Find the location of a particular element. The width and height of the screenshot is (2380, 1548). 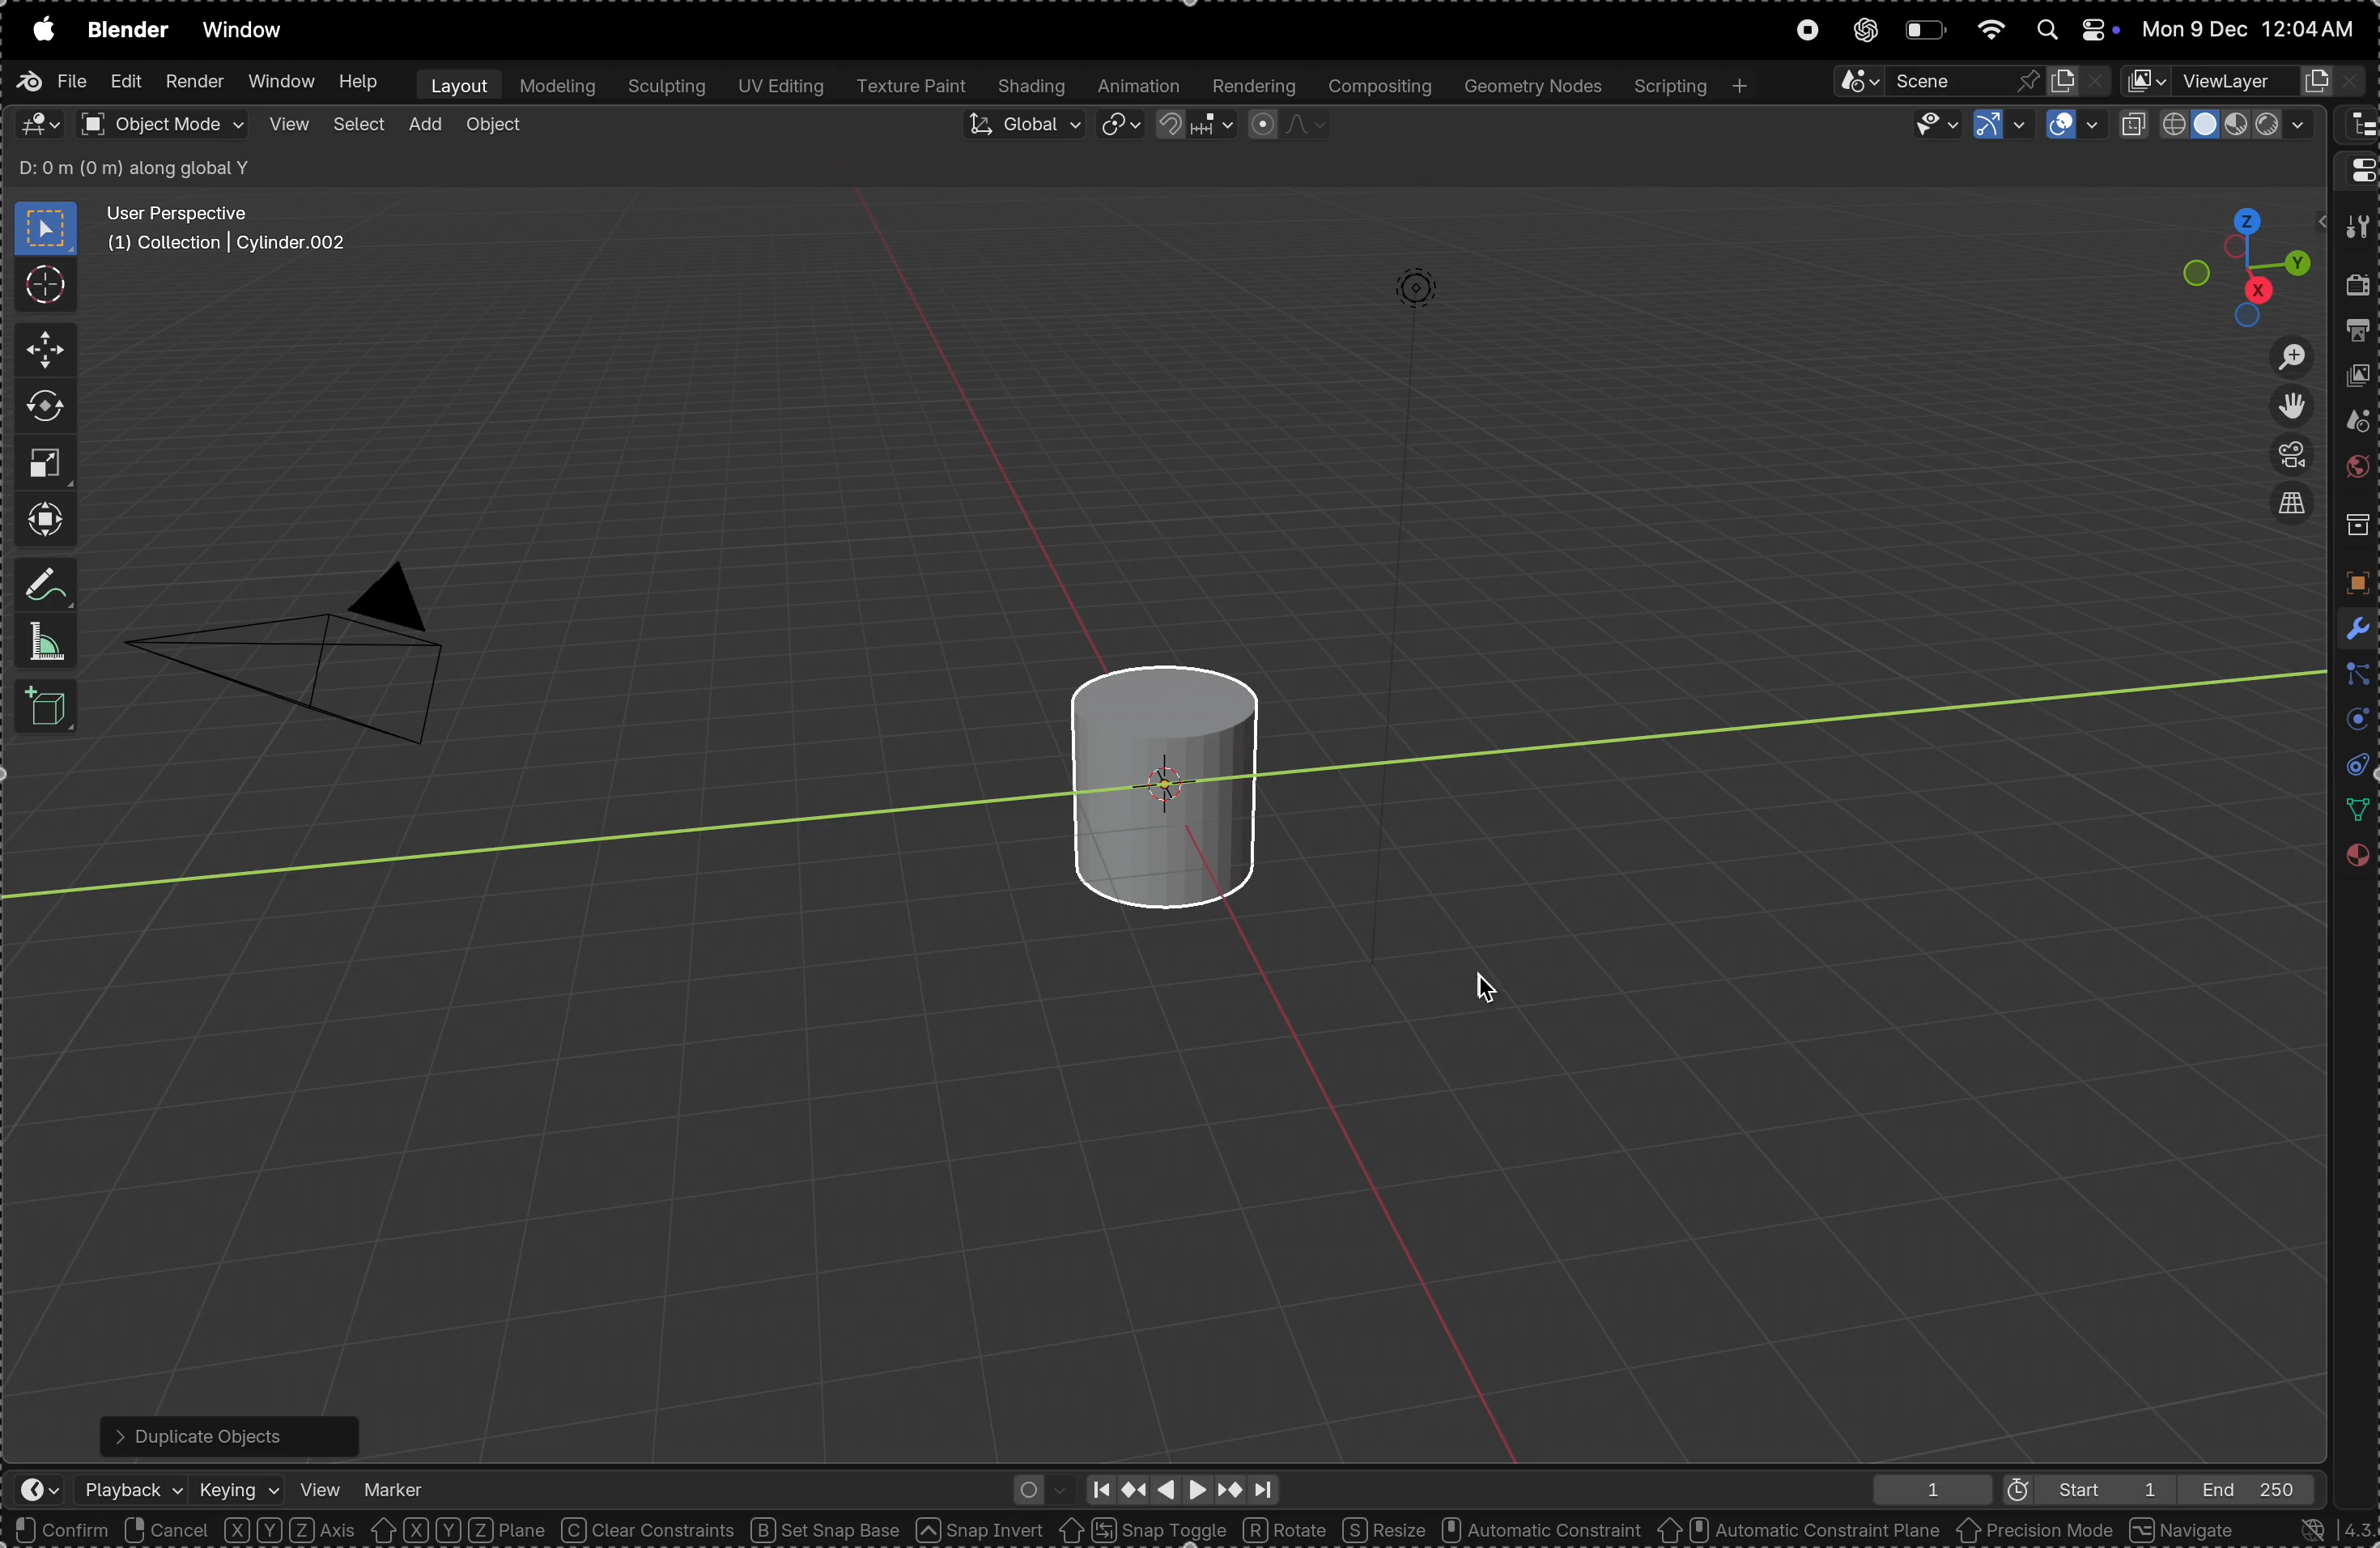

editor type is located at coordinates (29, 1492).